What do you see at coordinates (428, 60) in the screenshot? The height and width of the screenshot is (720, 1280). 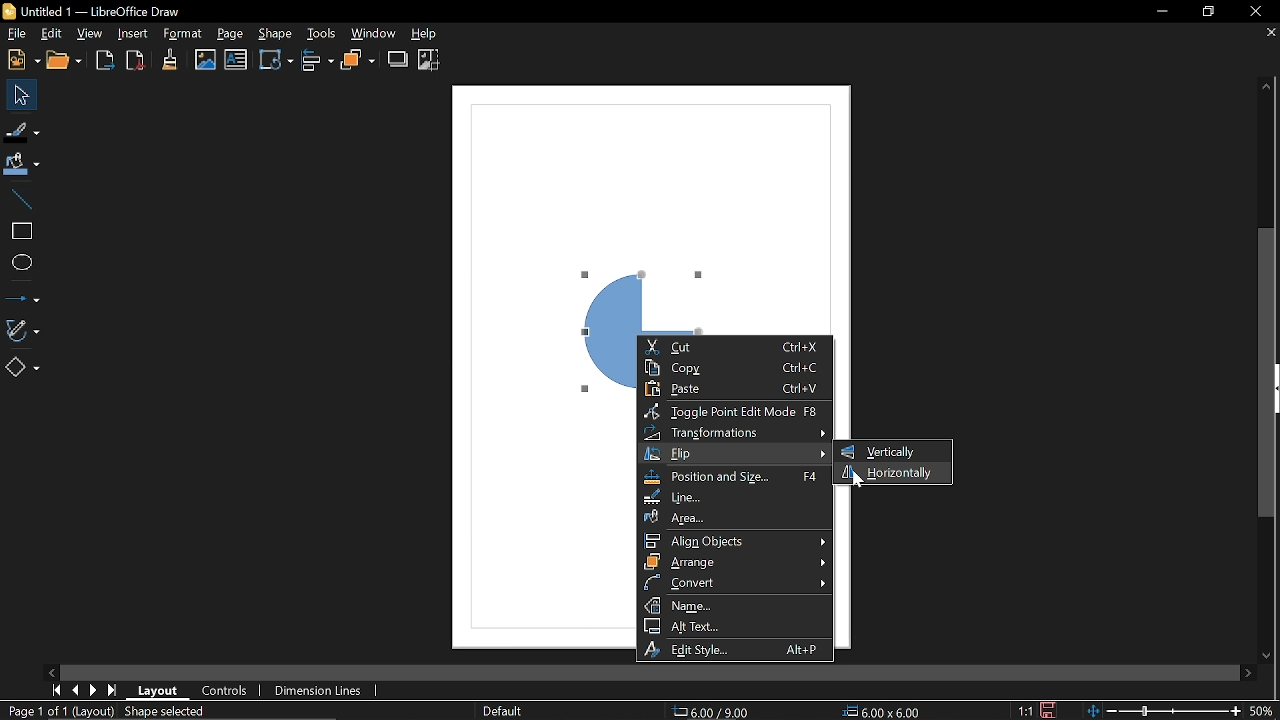 I see `Crop` at bounding box center [428, 60].